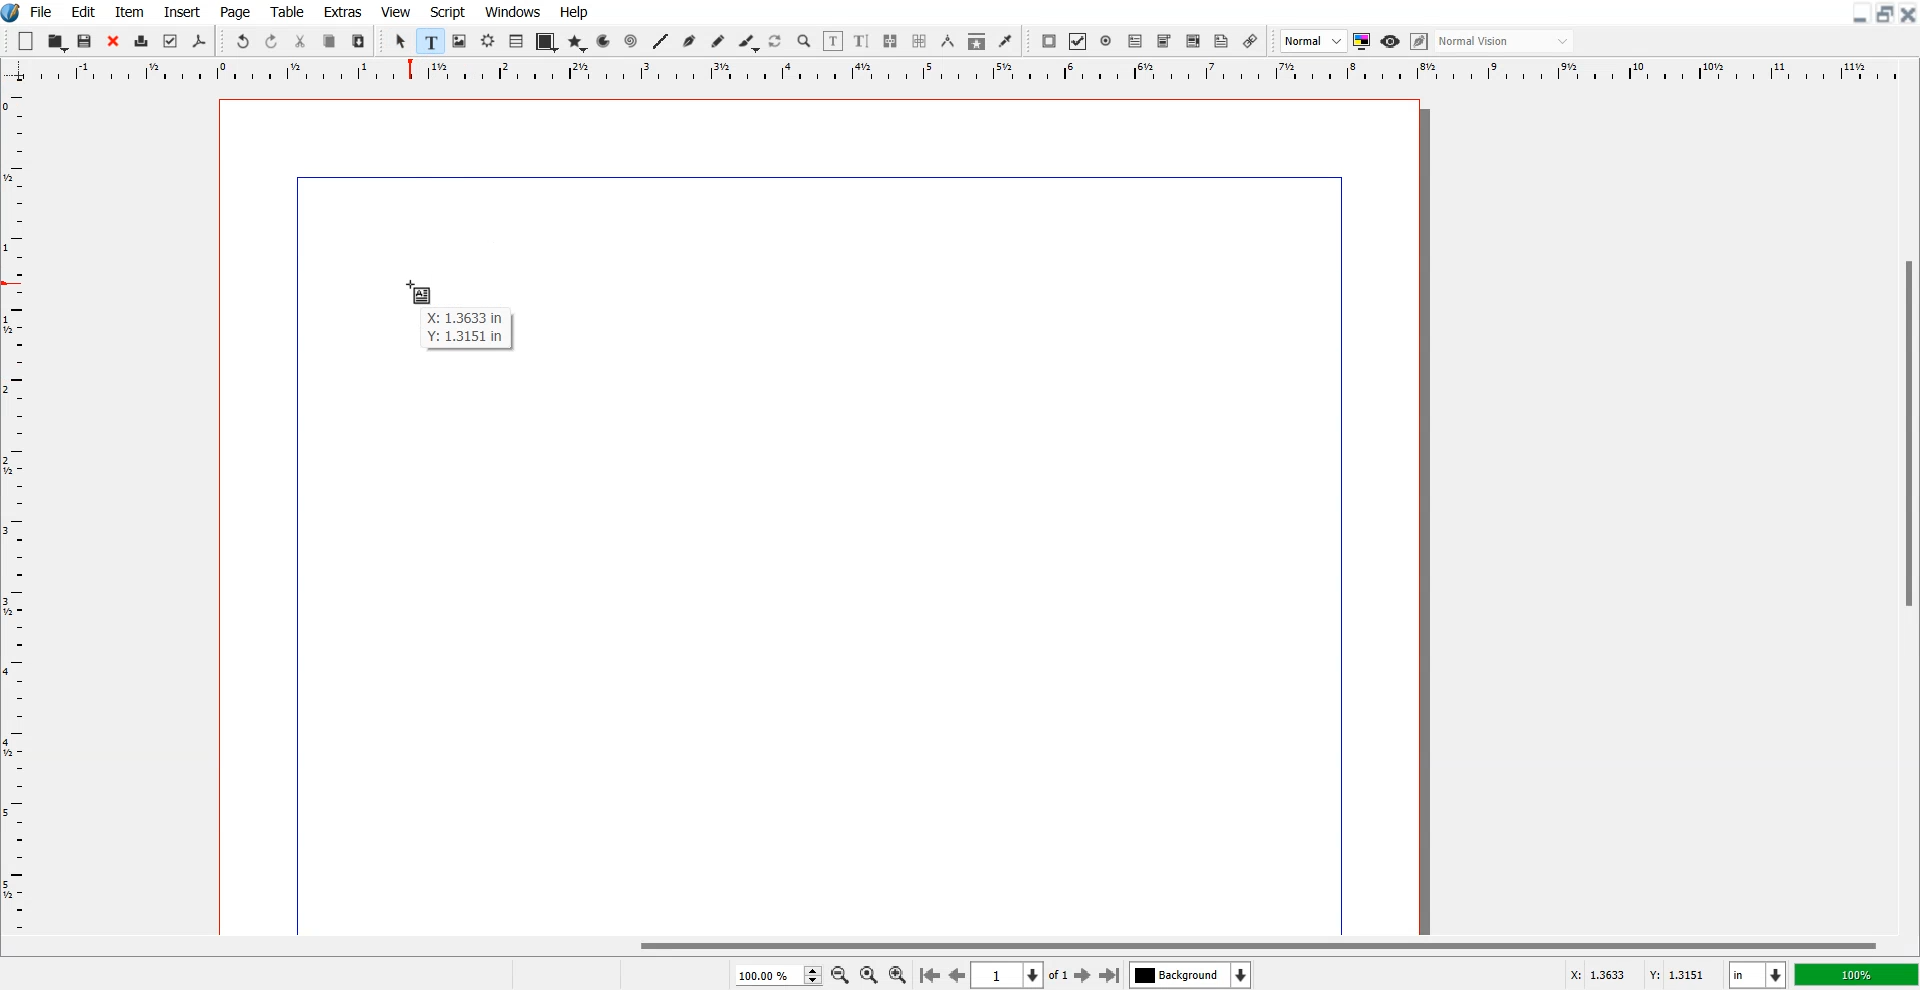 Image resolution: width=1920 pixels, height=990 pixels. What do you see at coordinates (920, 42) in the screenshot?
I see `Unlink text Frame` at bounding box center [920, 42].